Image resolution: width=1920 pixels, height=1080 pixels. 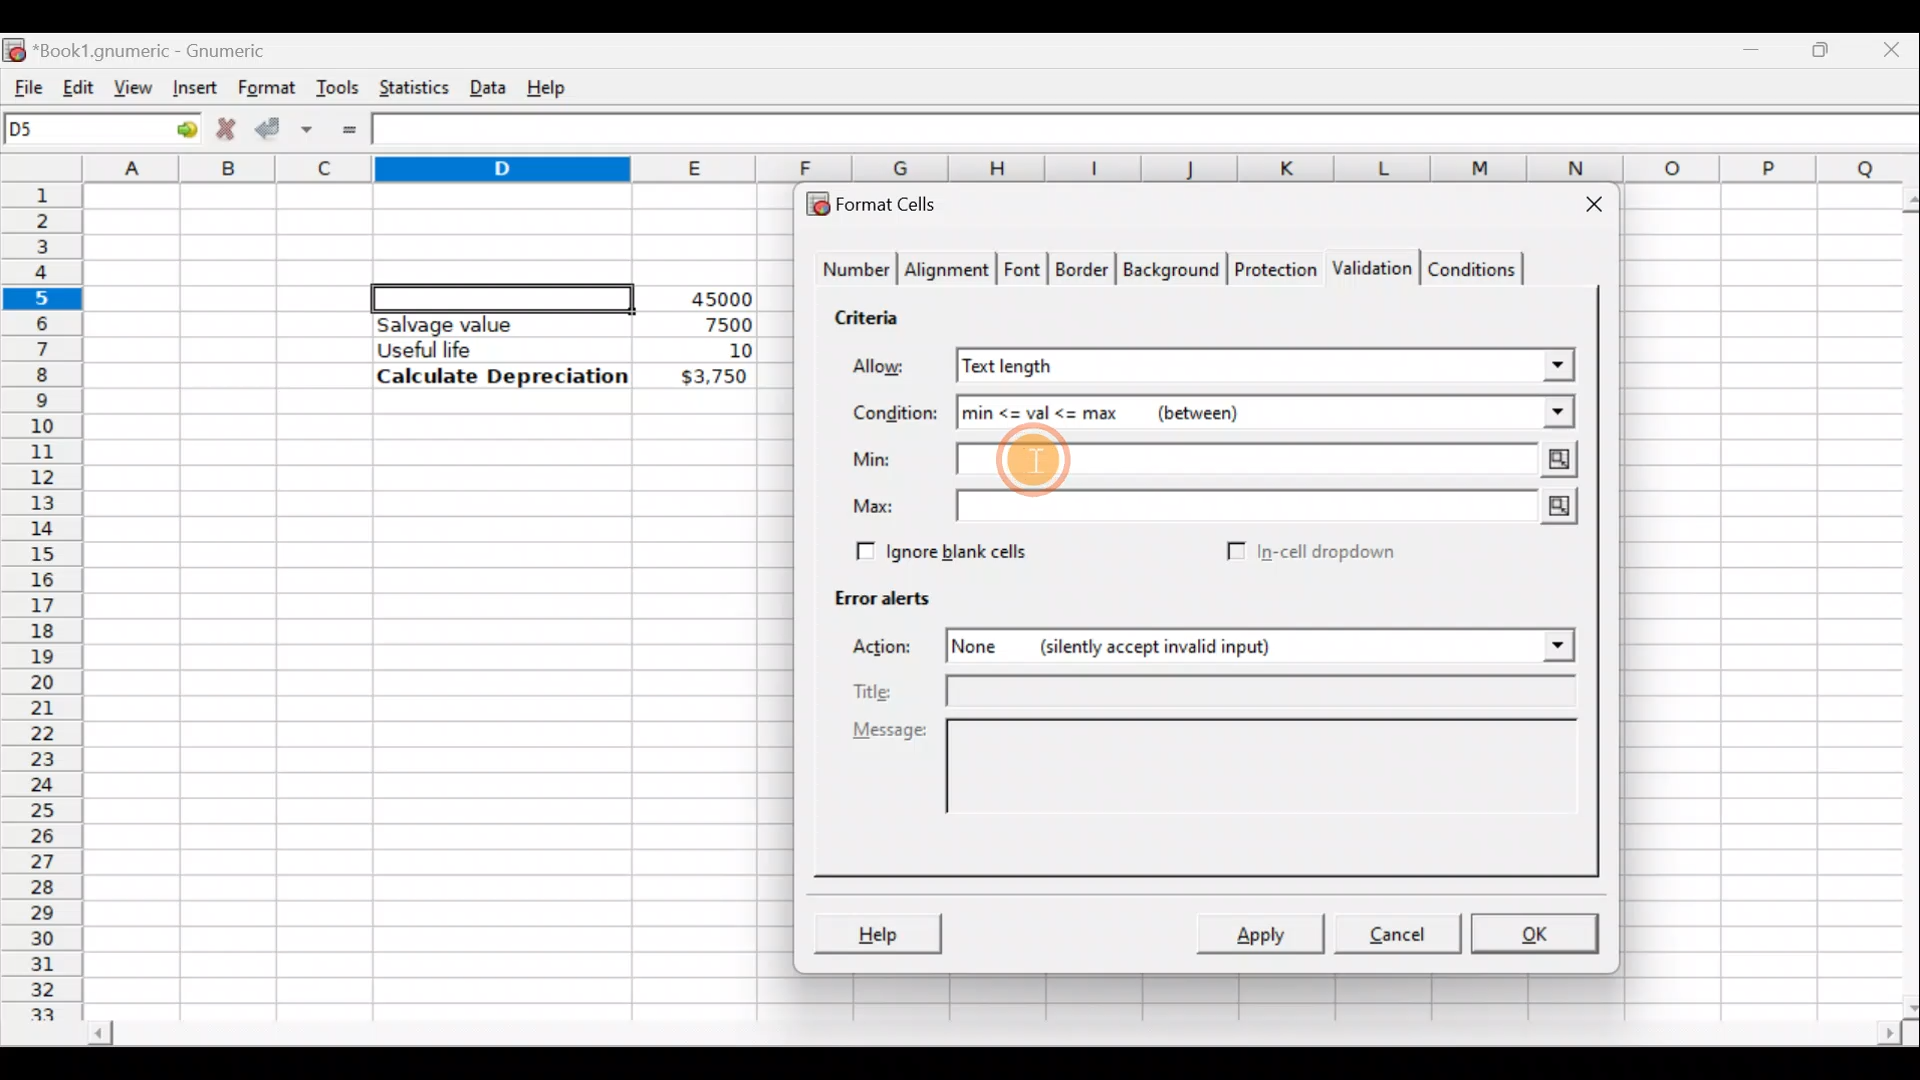 I want to click on 7500, so click(x=696, y=323).